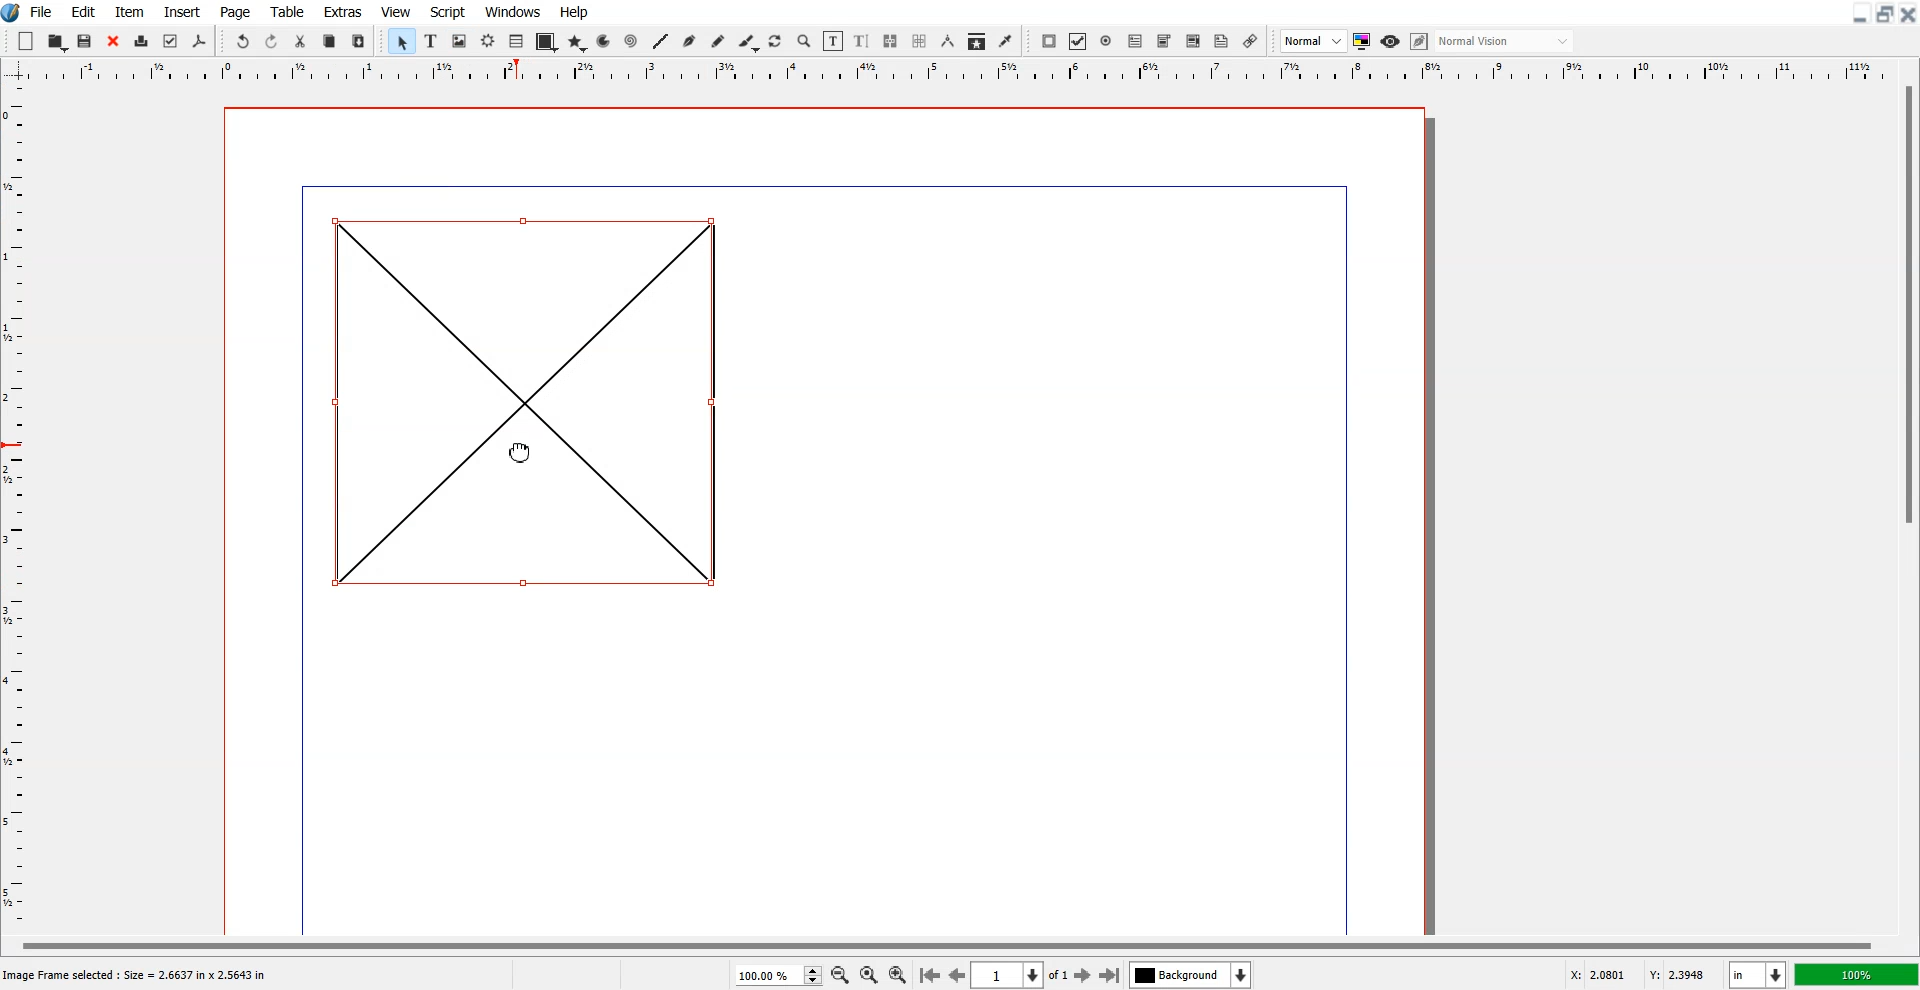 This screenshot has width=1920, height=990. I want to click on Paste, so click(359, 40).